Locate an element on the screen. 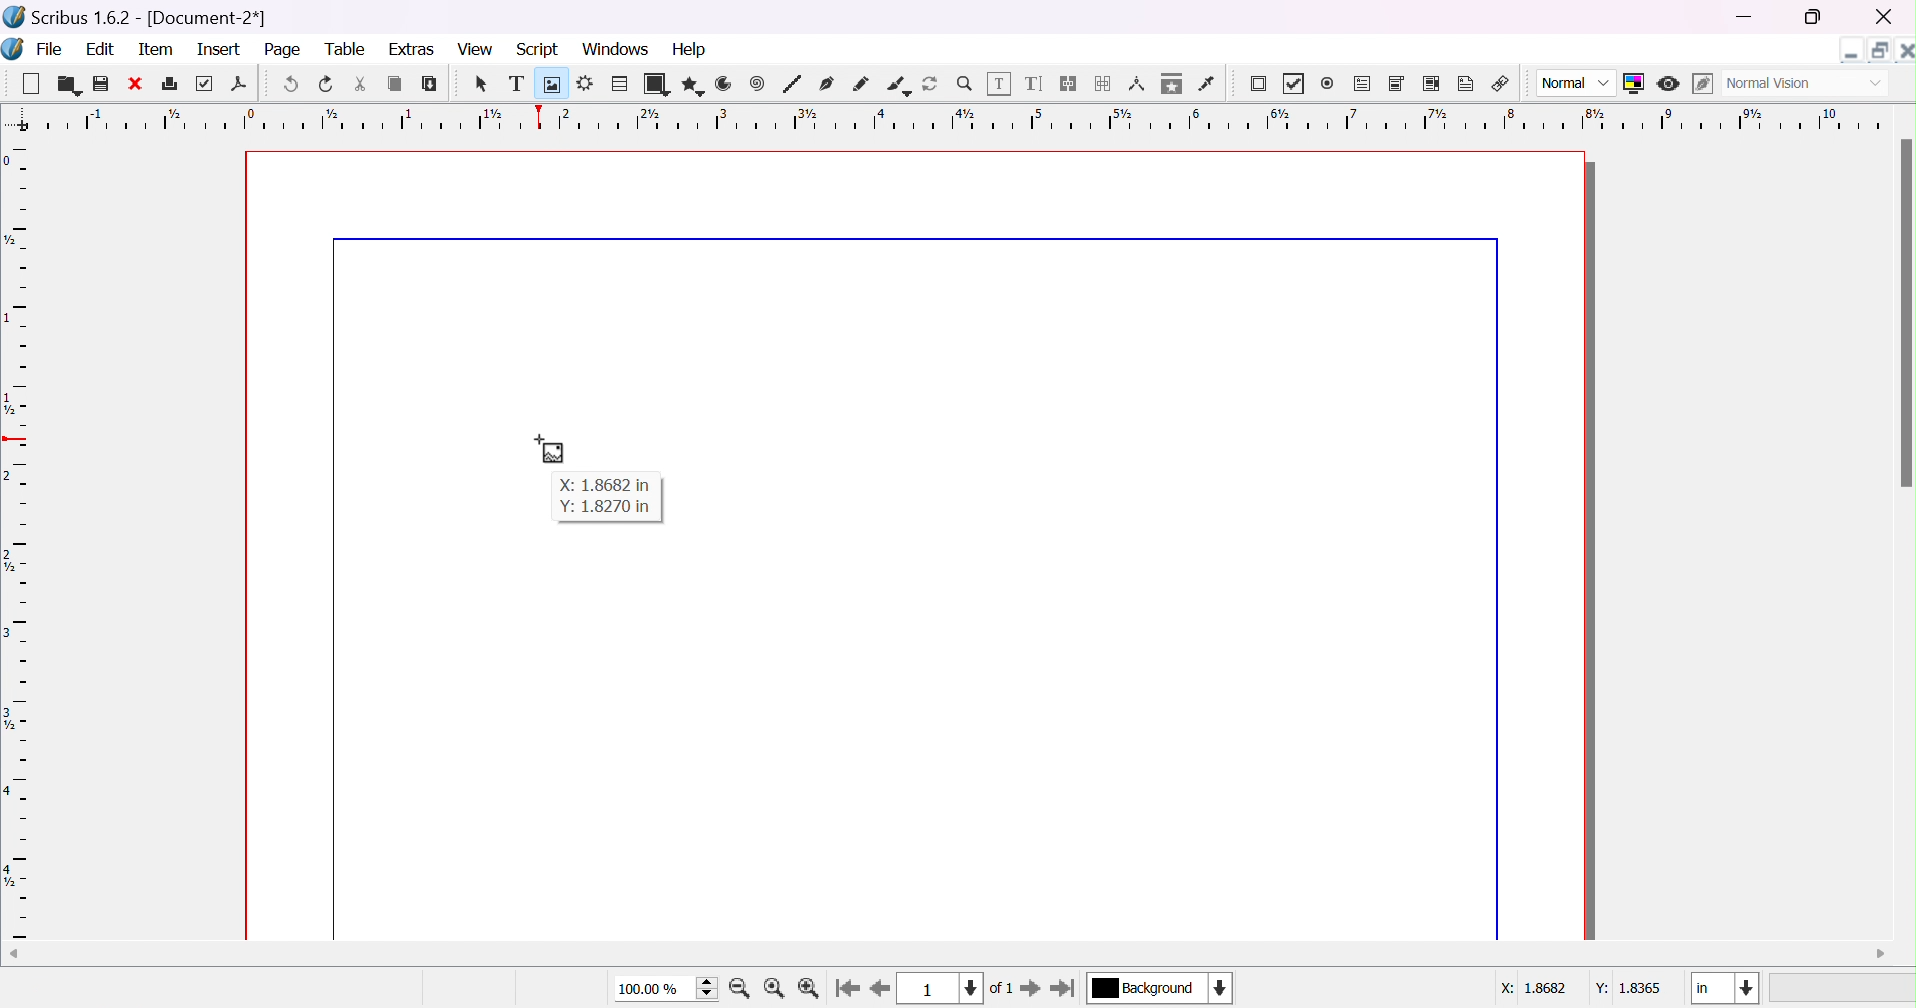 The width and height of the screenshot is (1916, 1008). preview mode is located at coordinates (1671, 84).